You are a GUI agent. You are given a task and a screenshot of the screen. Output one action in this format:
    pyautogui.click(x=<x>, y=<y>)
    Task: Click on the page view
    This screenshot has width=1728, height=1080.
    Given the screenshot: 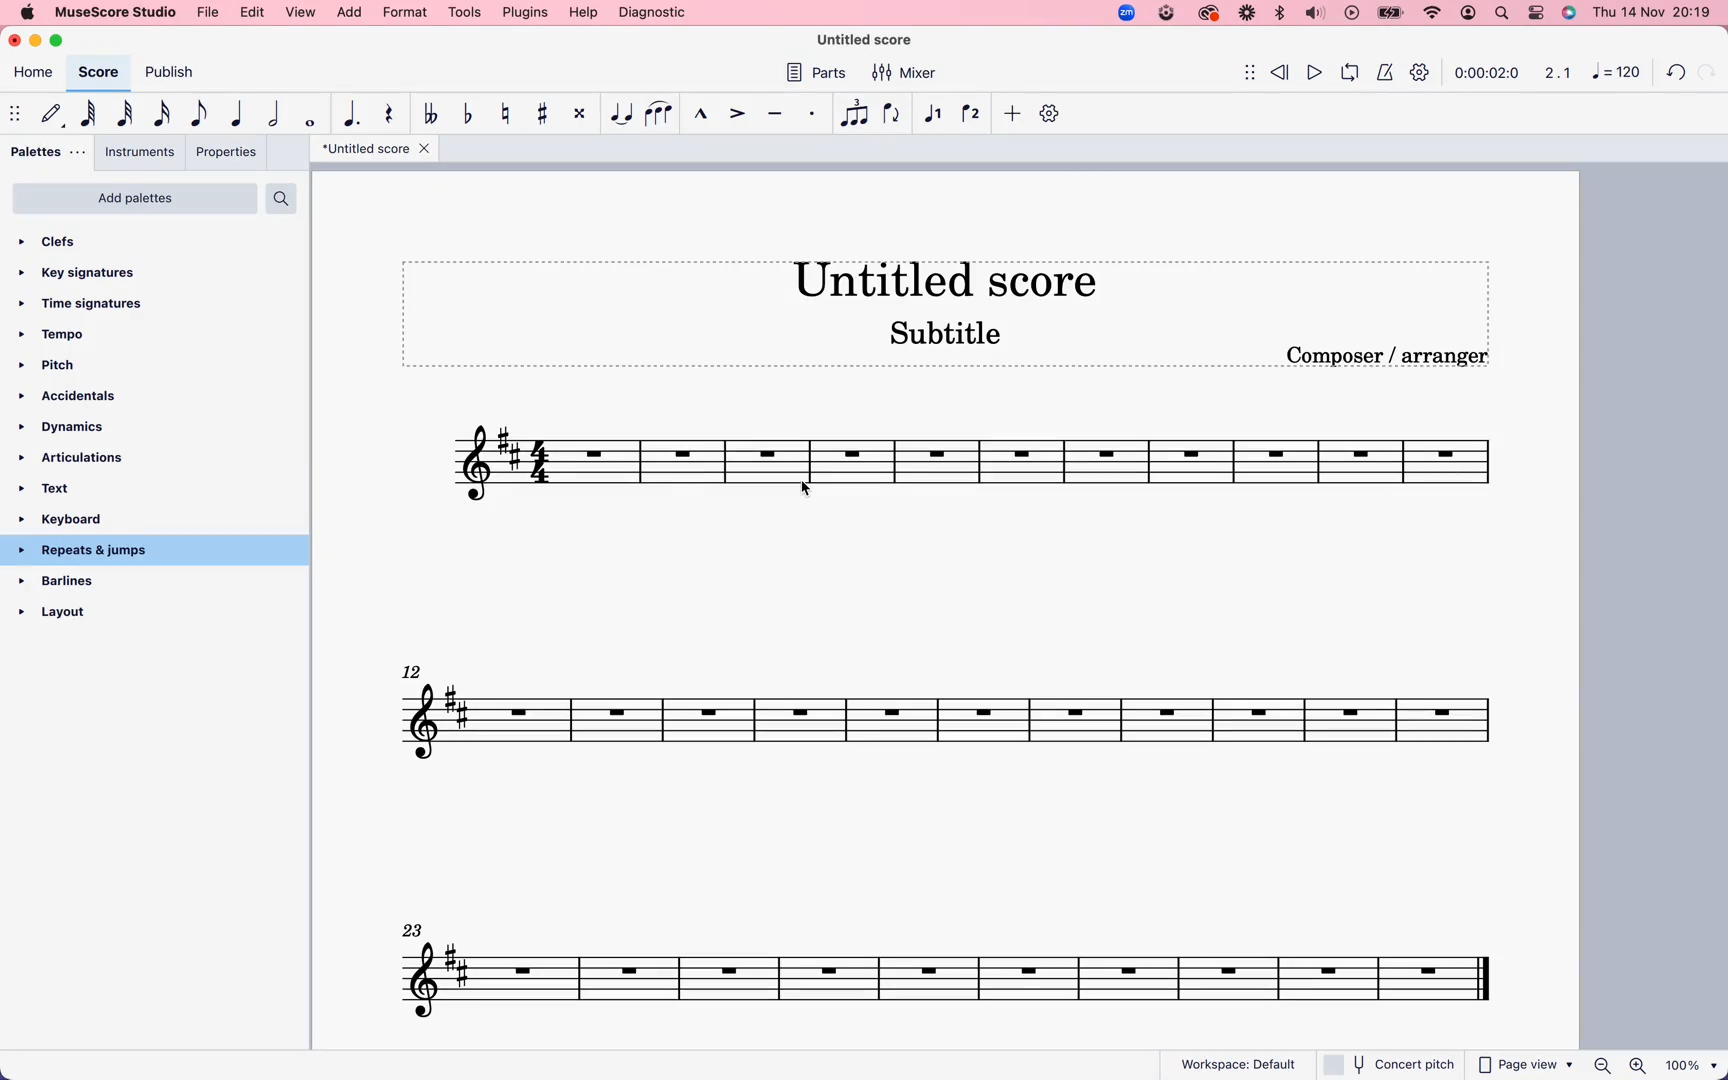 What is the action you would take?
    pyautogui.click(x=1526, y=1065)
    